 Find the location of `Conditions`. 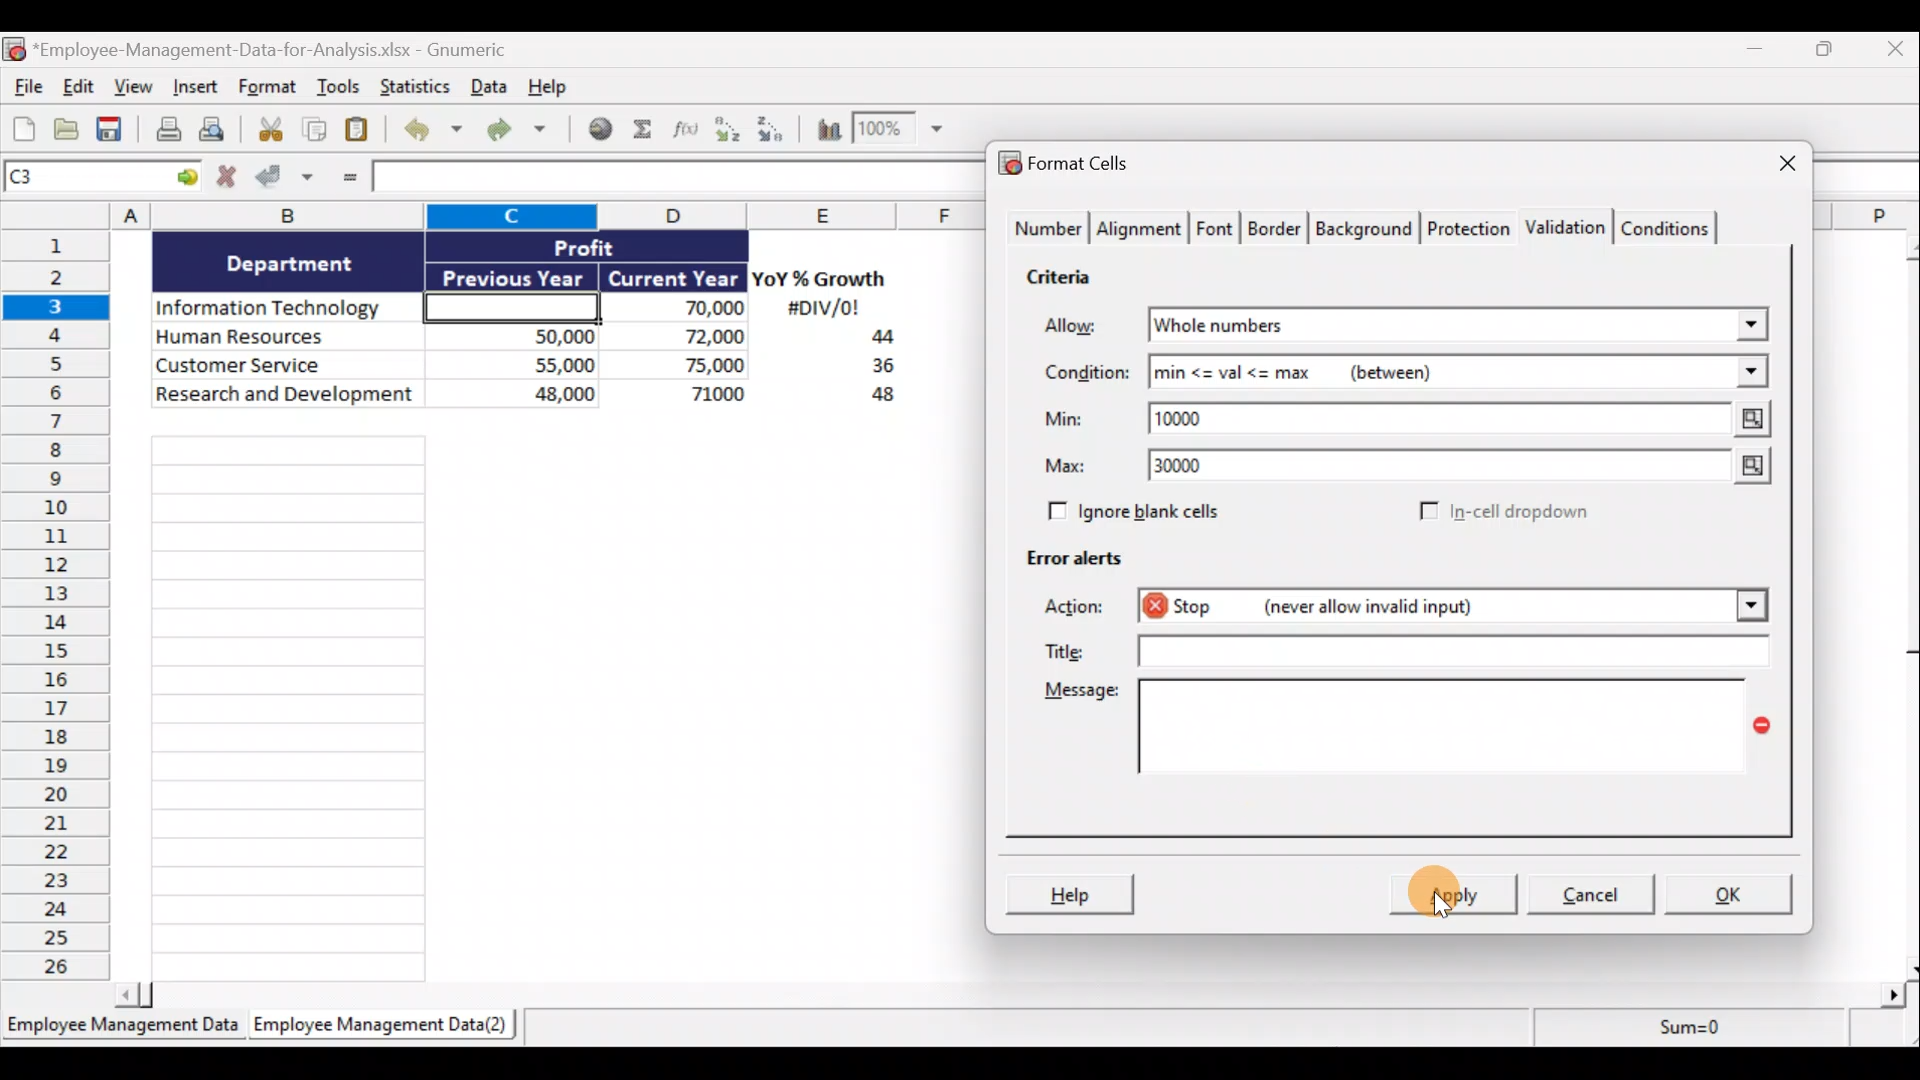

Conditions is located at coordinates (1672, 227).